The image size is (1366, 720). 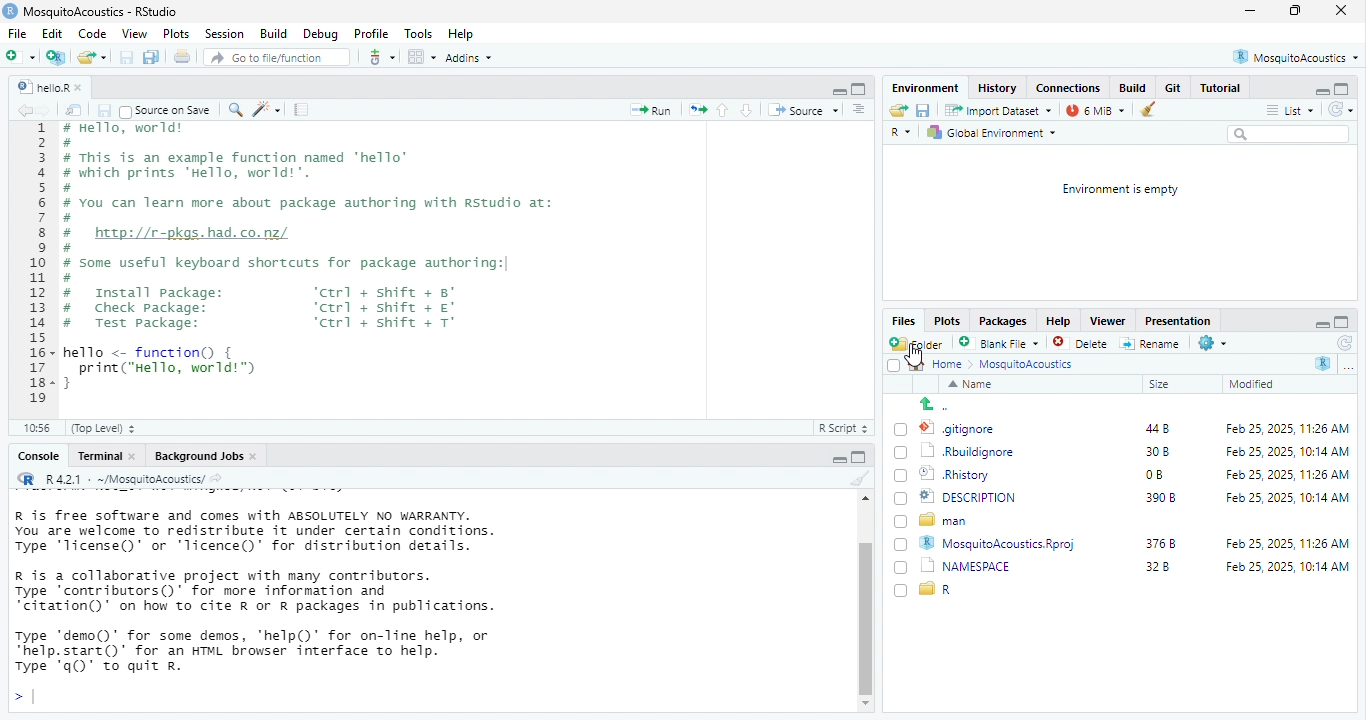 What do you see at coordinates (831, 459) in the screenshot?
I see `hide r script` at bounding box center [831, 459].